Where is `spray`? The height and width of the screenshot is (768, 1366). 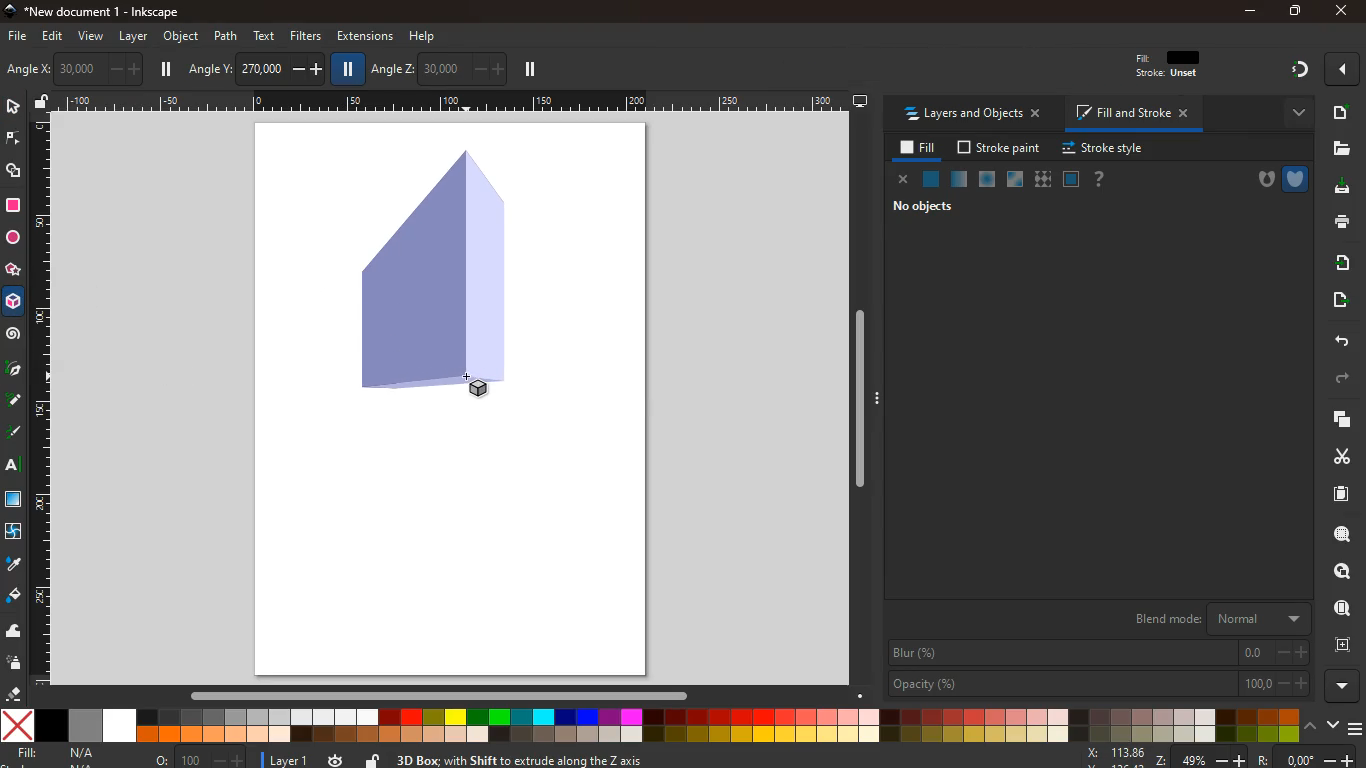 spray is located at coordinates (15, 664).